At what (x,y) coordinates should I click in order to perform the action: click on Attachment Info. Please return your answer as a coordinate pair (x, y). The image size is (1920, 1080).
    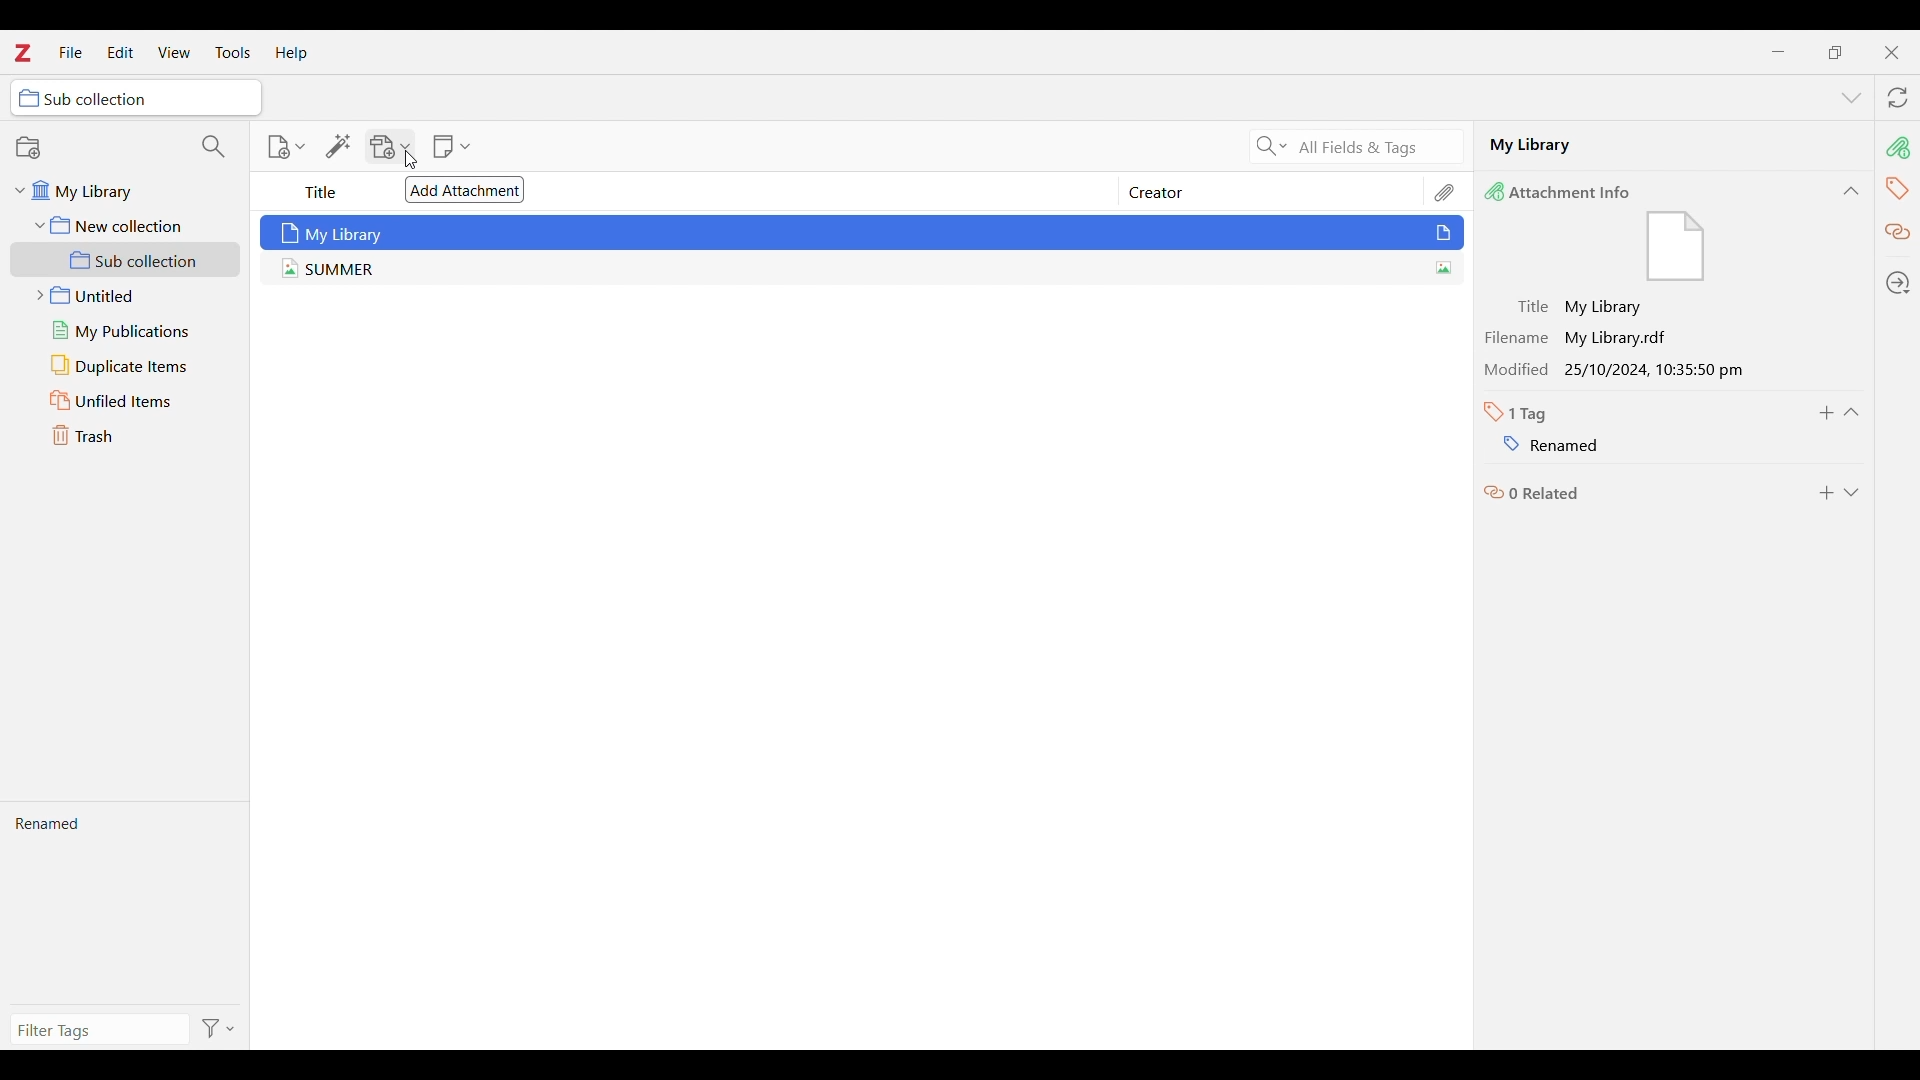
    Looking at the image, I should click on (1566, 192).